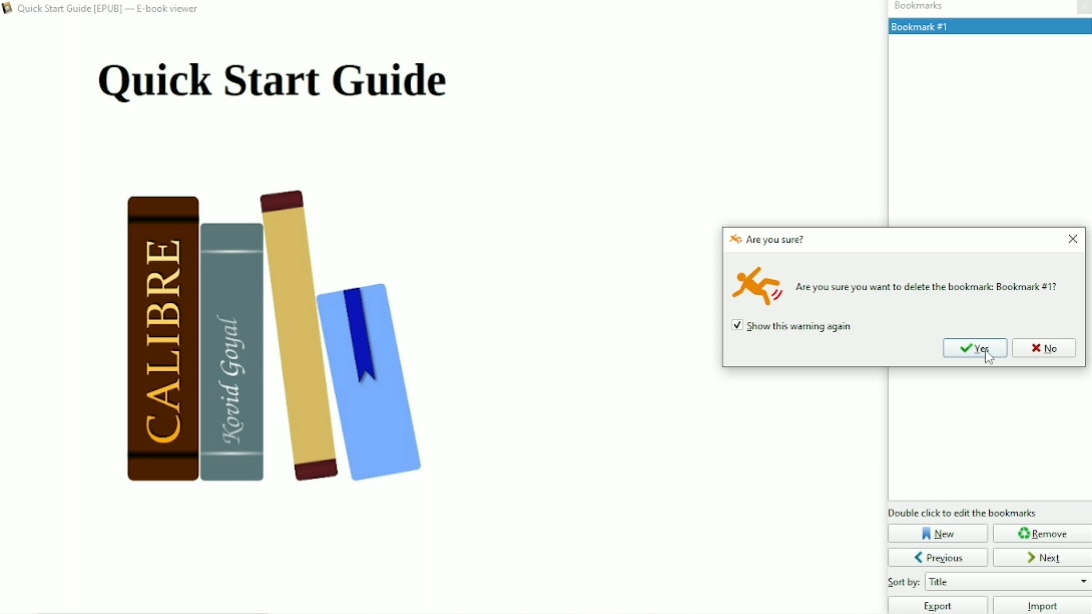  I want to click on checkbox, so click(738, 325).